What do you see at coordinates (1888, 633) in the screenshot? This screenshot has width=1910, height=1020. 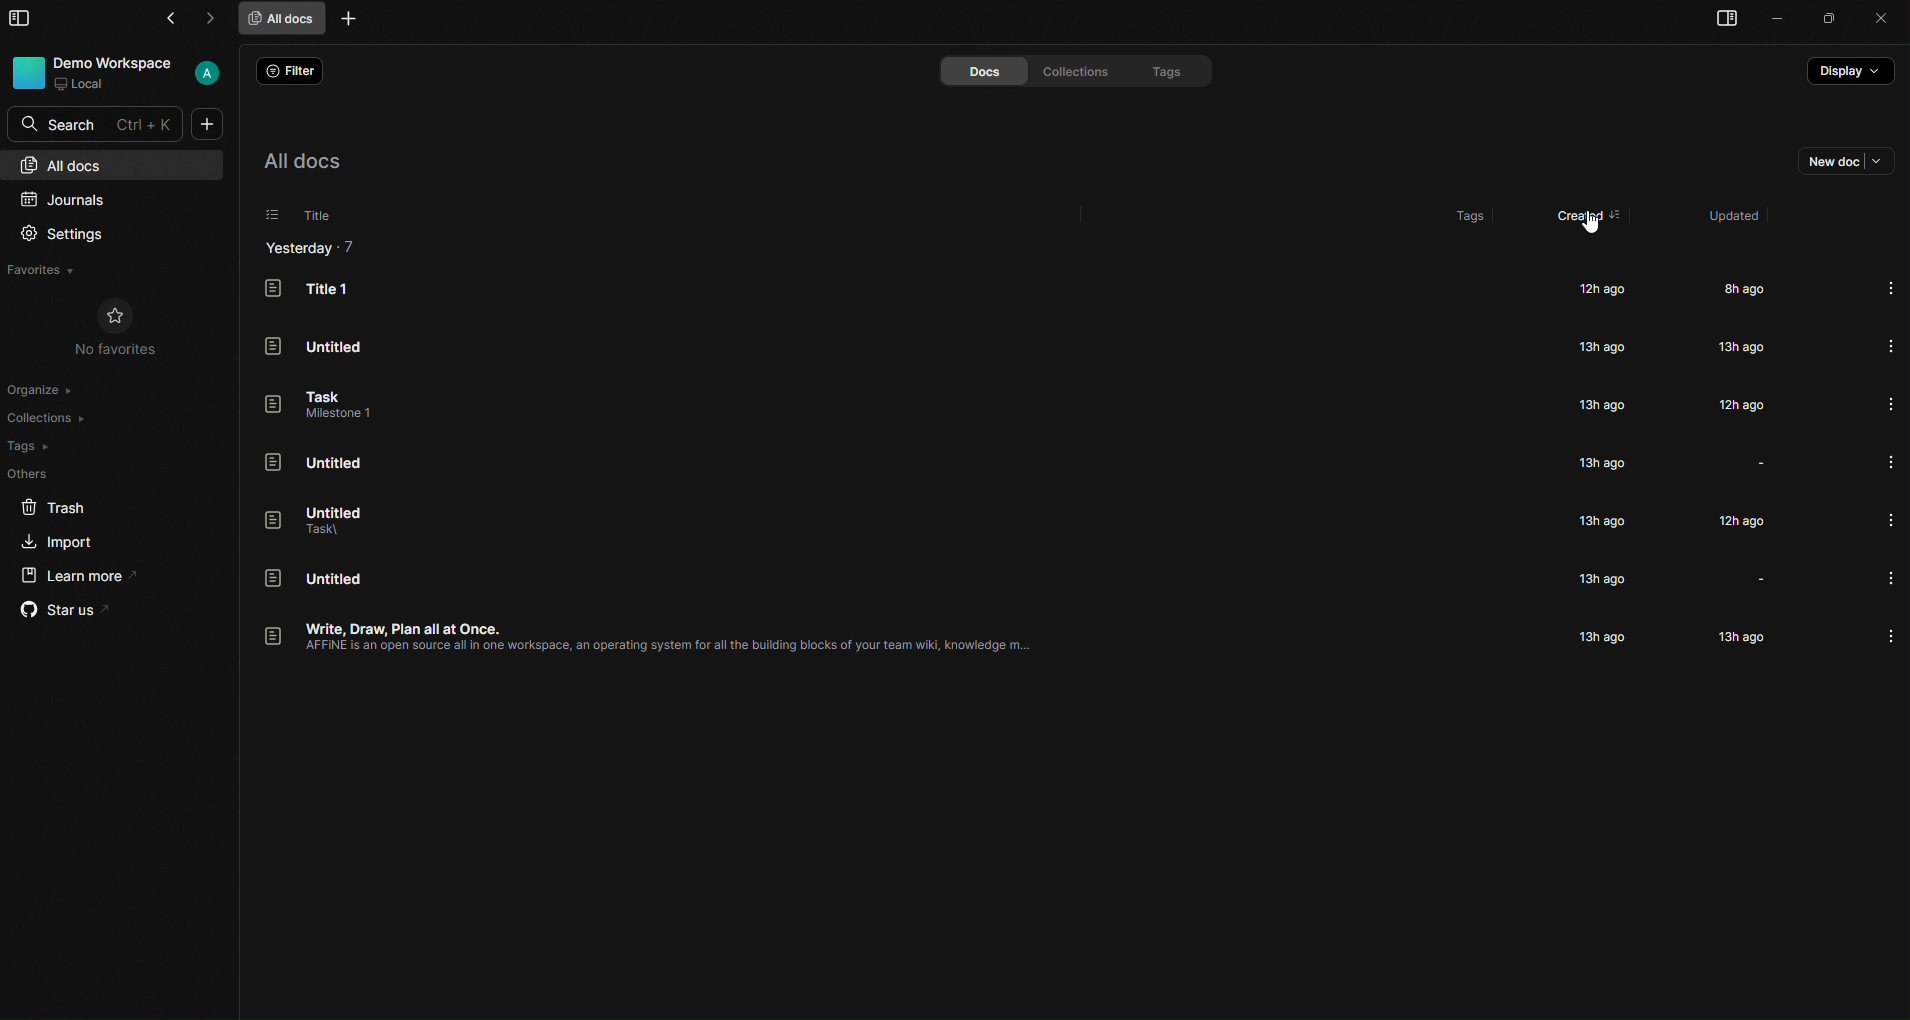 I see `more info` at bounding box center [1888, 633].